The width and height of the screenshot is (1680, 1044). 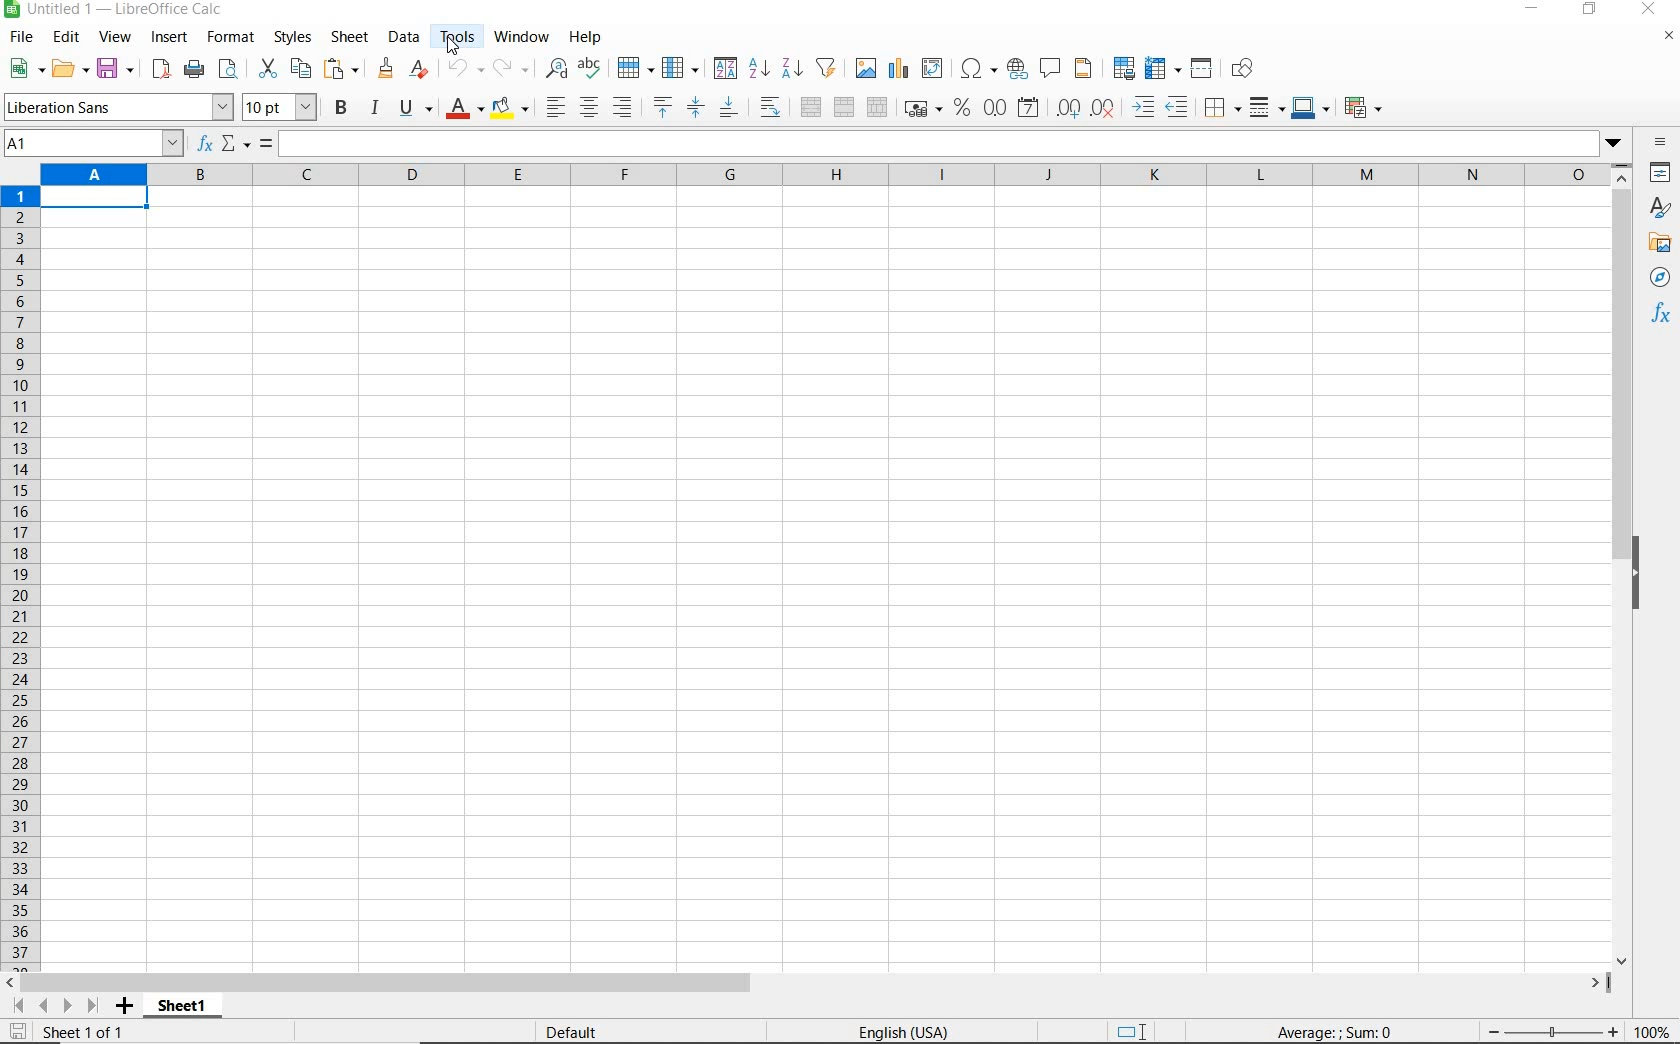 What do you see at coordinates (83, 1032) in the screenshot?
I see `SHEET 1 OF 1` at bounding box center [83, 1032].